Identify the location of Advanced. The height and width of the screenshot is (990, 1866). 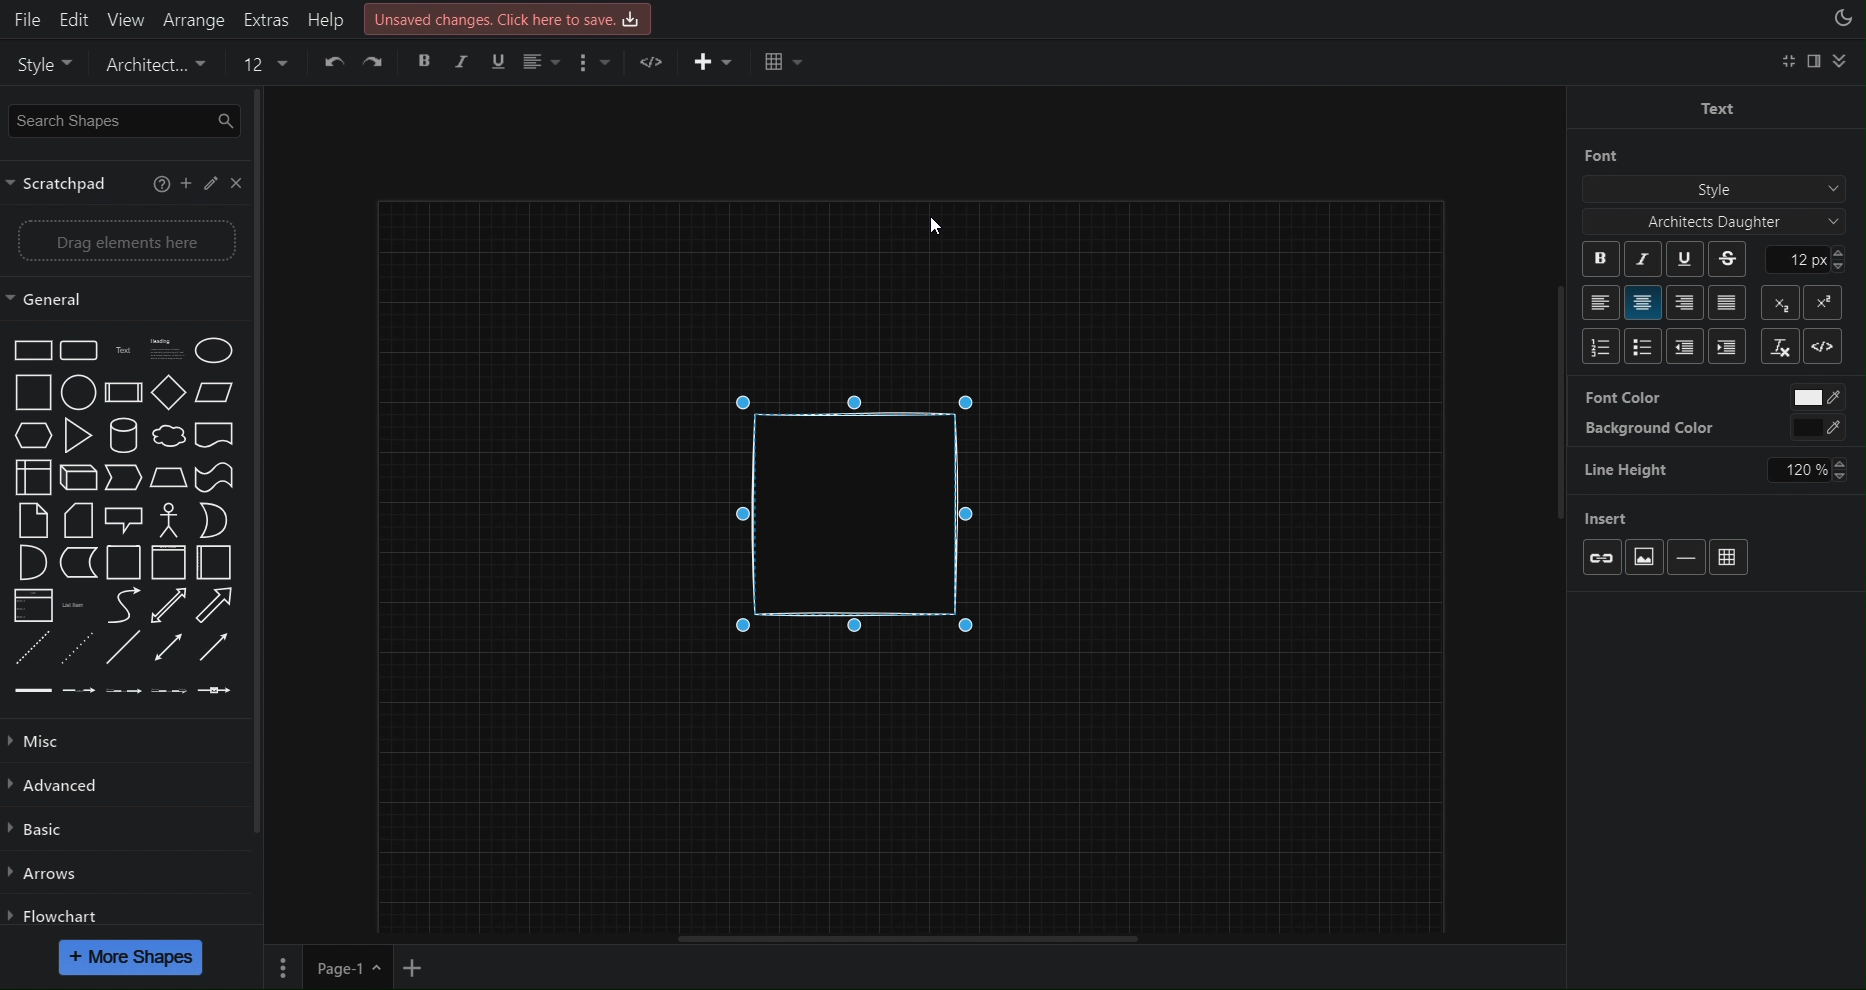
(57, 788).